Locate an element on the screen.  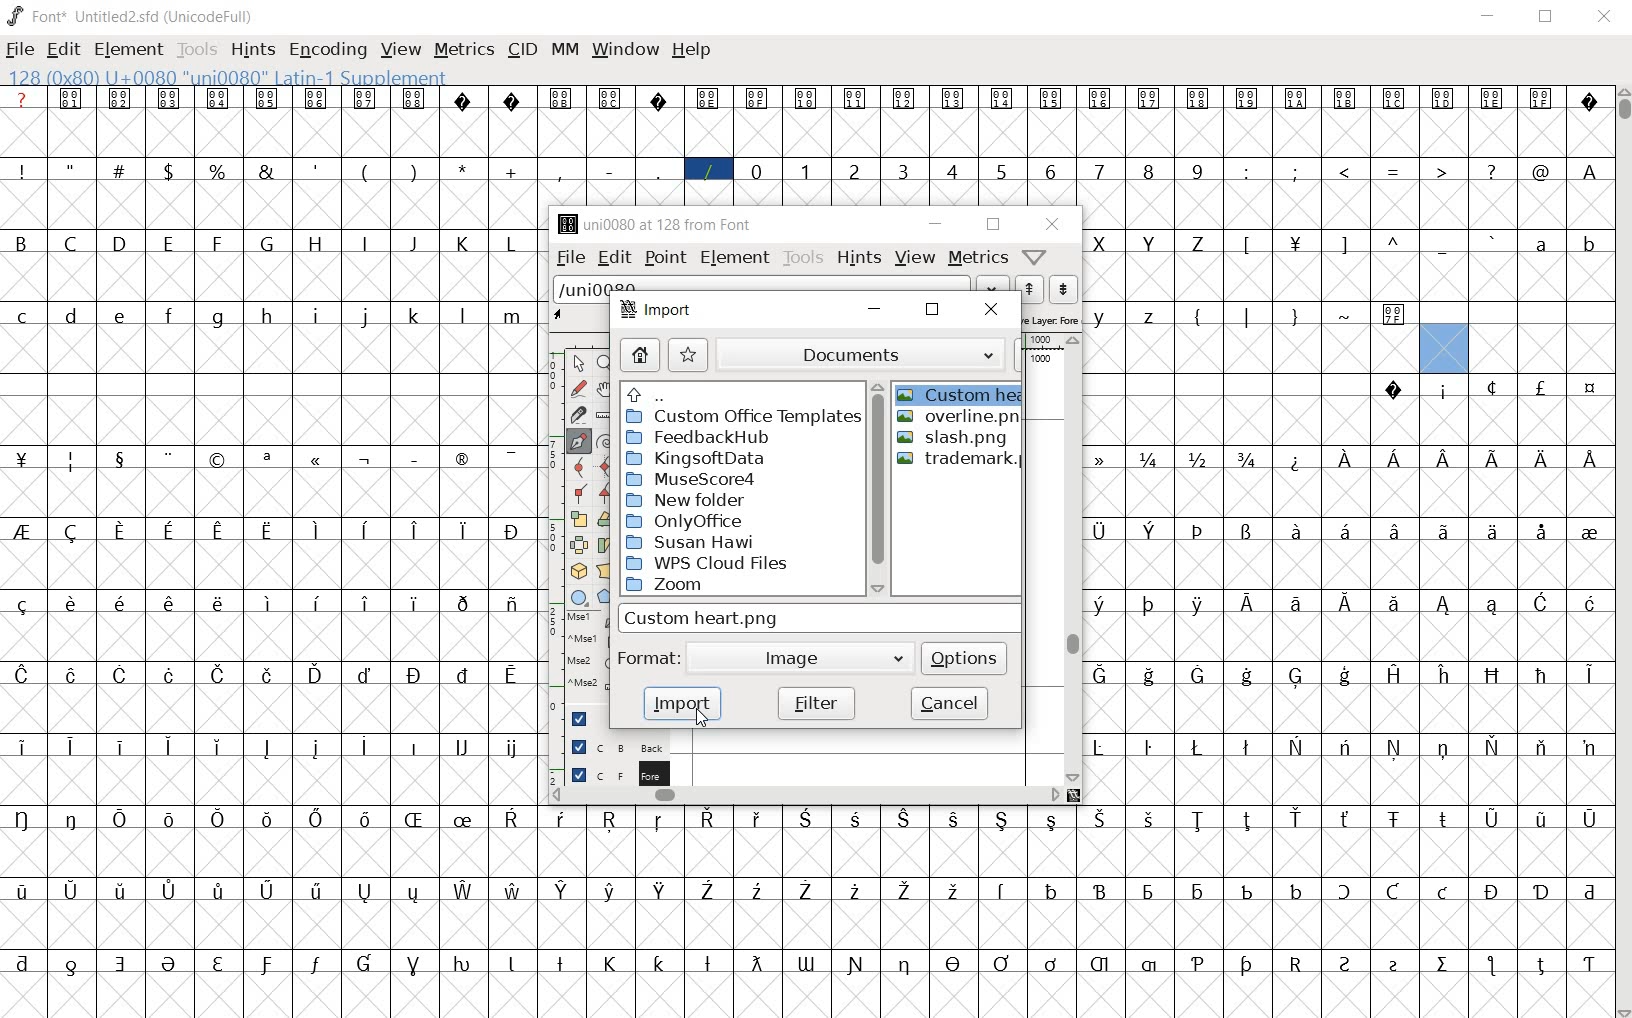
glyph is located at coordinates (170, 459).